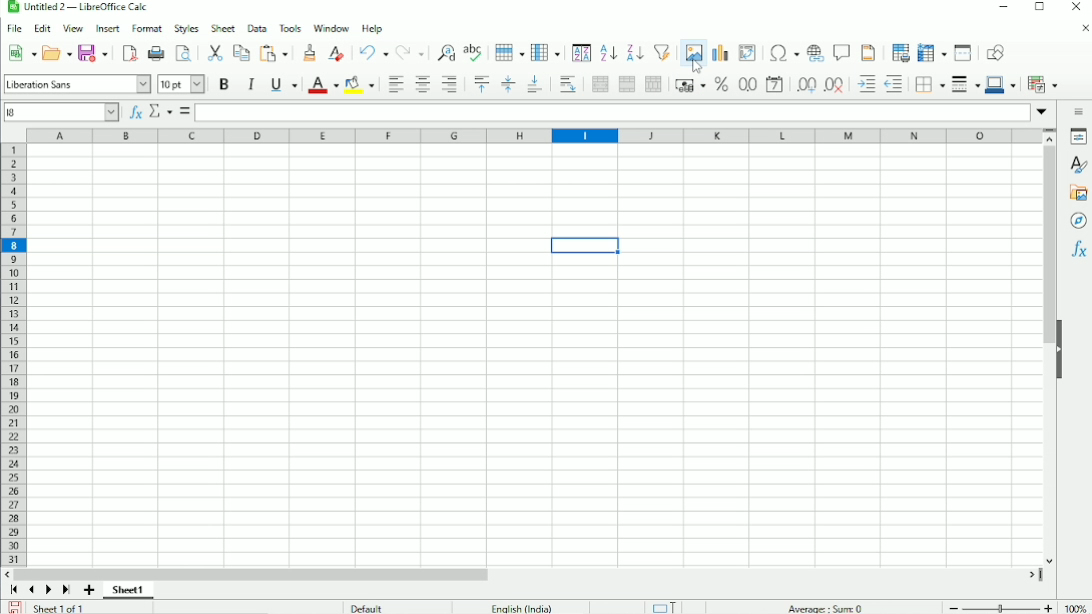  What do you see at coordinates (519, 606) in the screenshot?
I see `English (India)` at bounding box center [519, 606].